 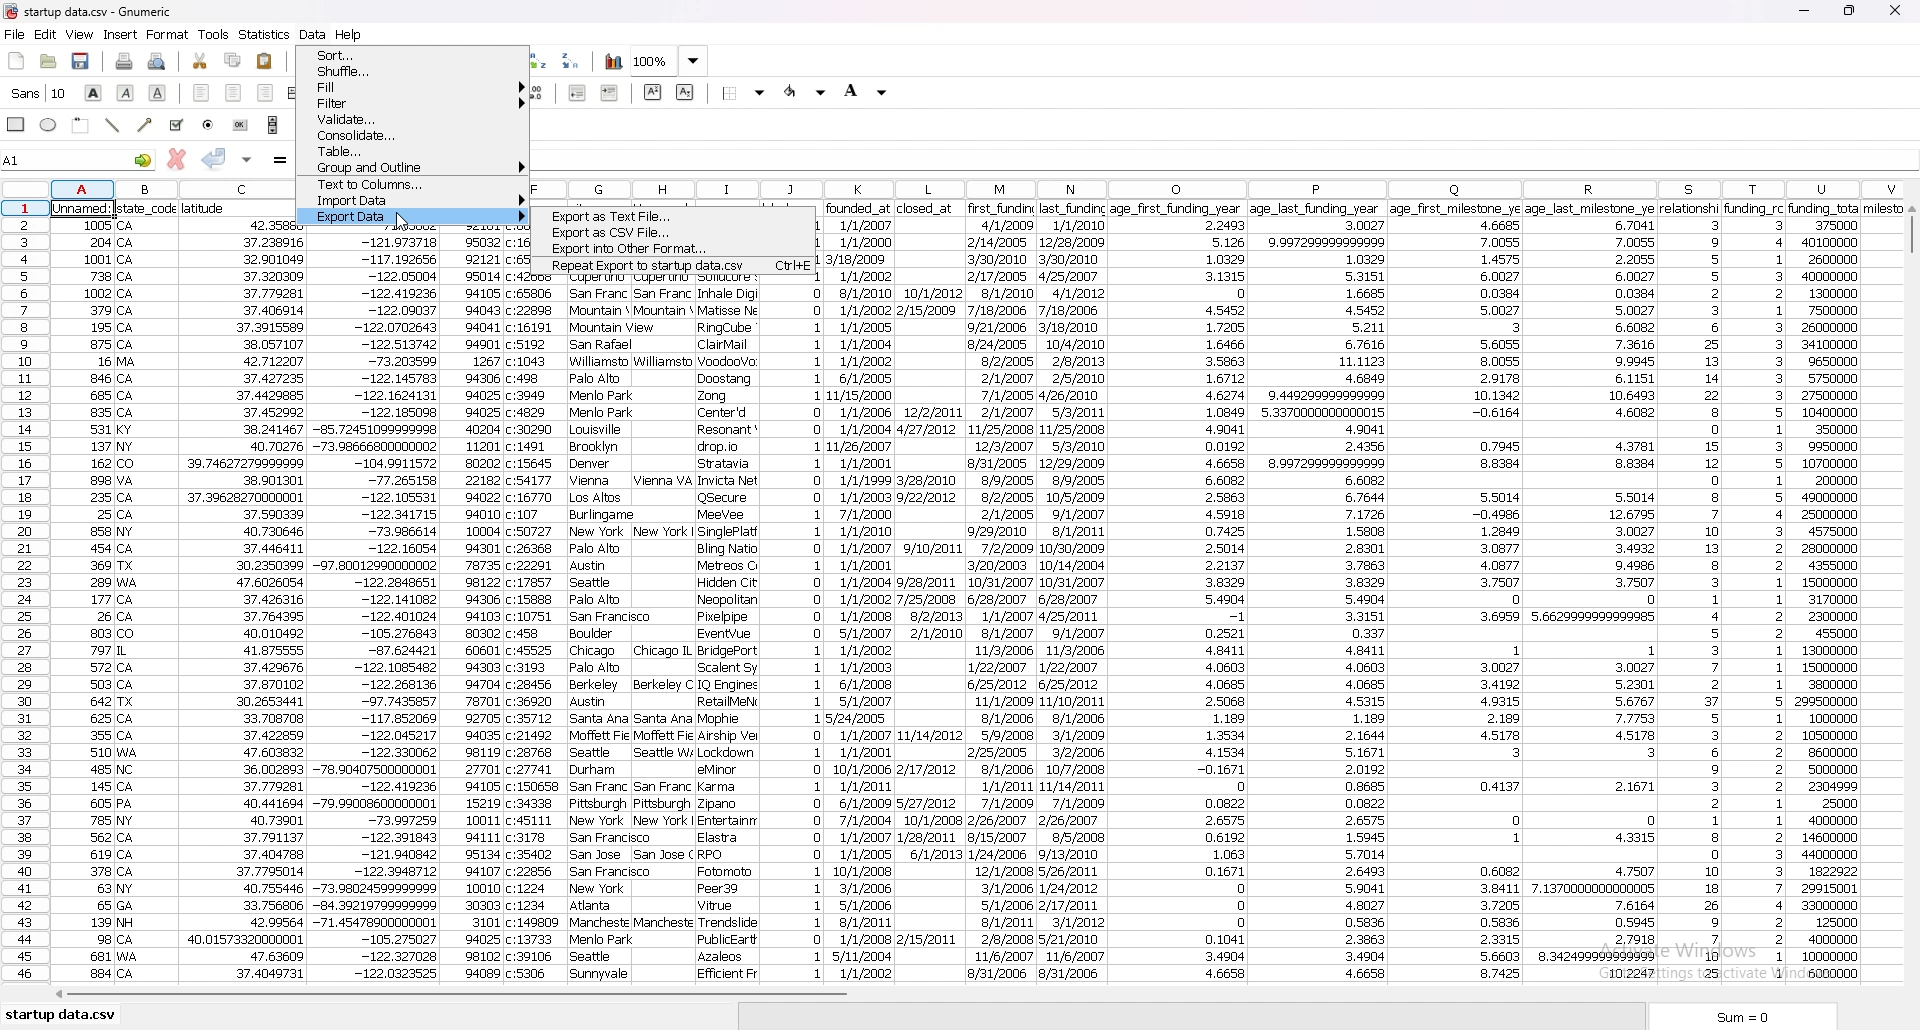 I want to click on data, so click(x=376, y=607).